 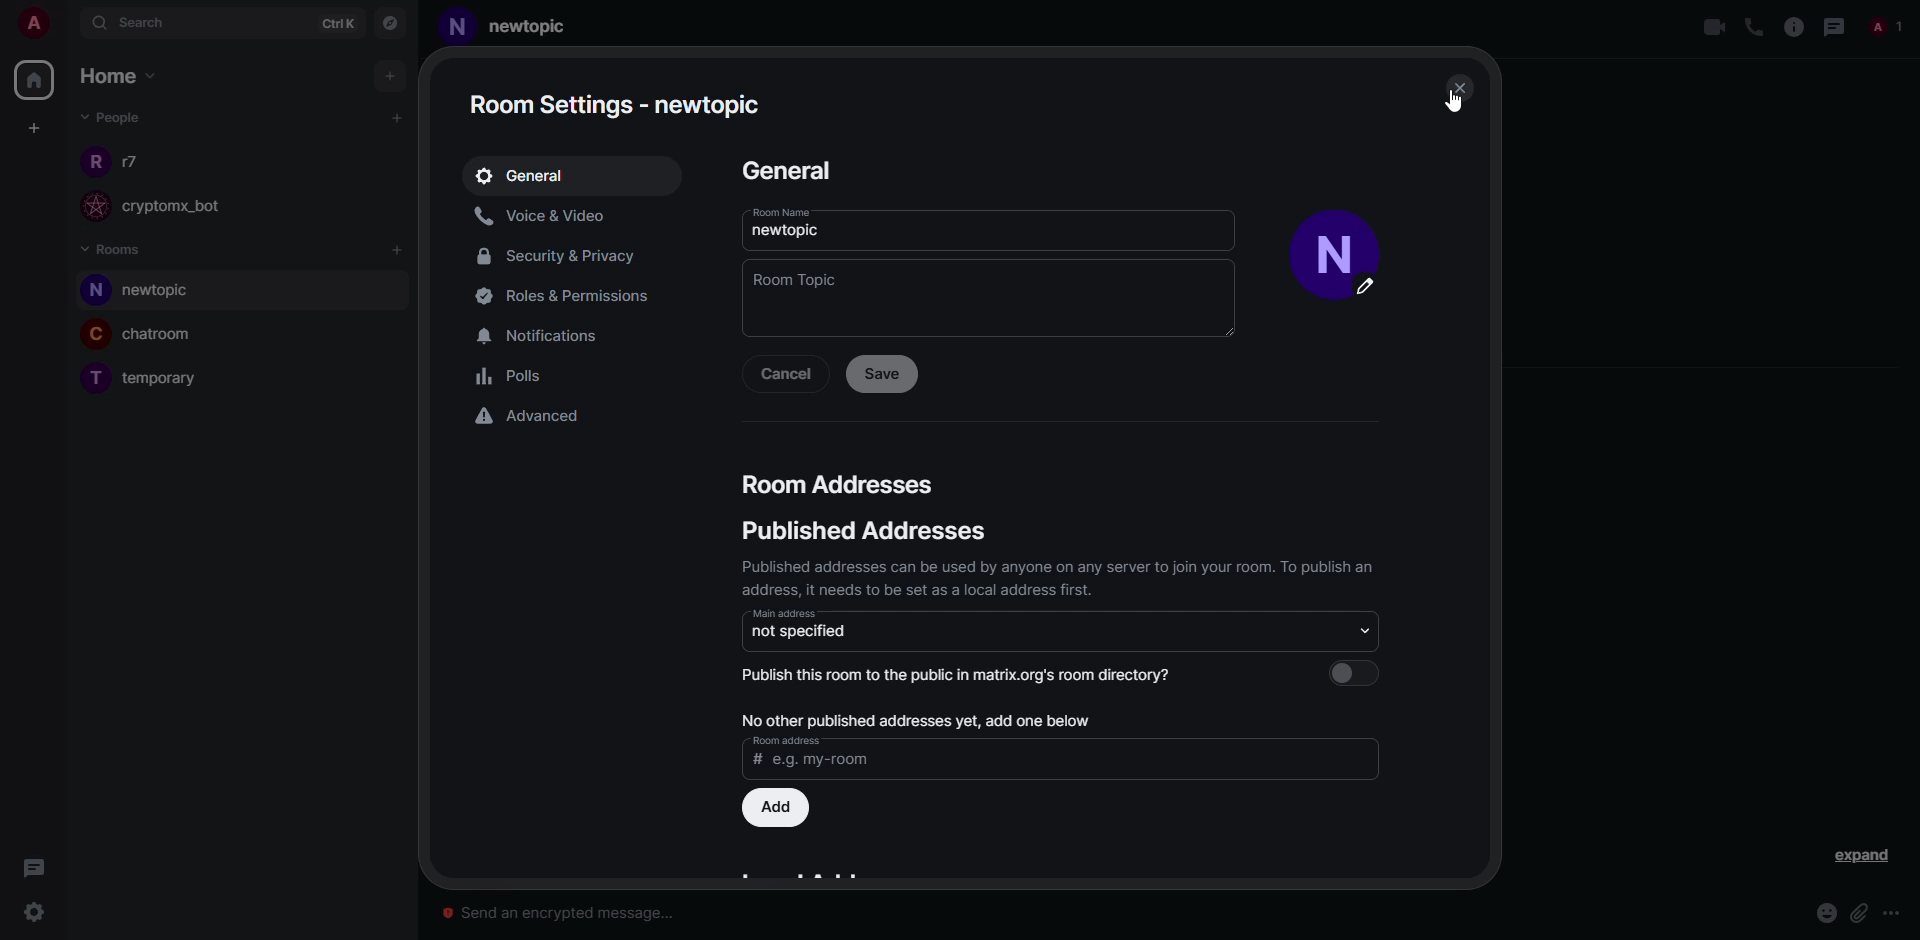 What do you see at coordinates (36, 912) in the screenshot?
I see `settings` at bounding box center [36, 912].